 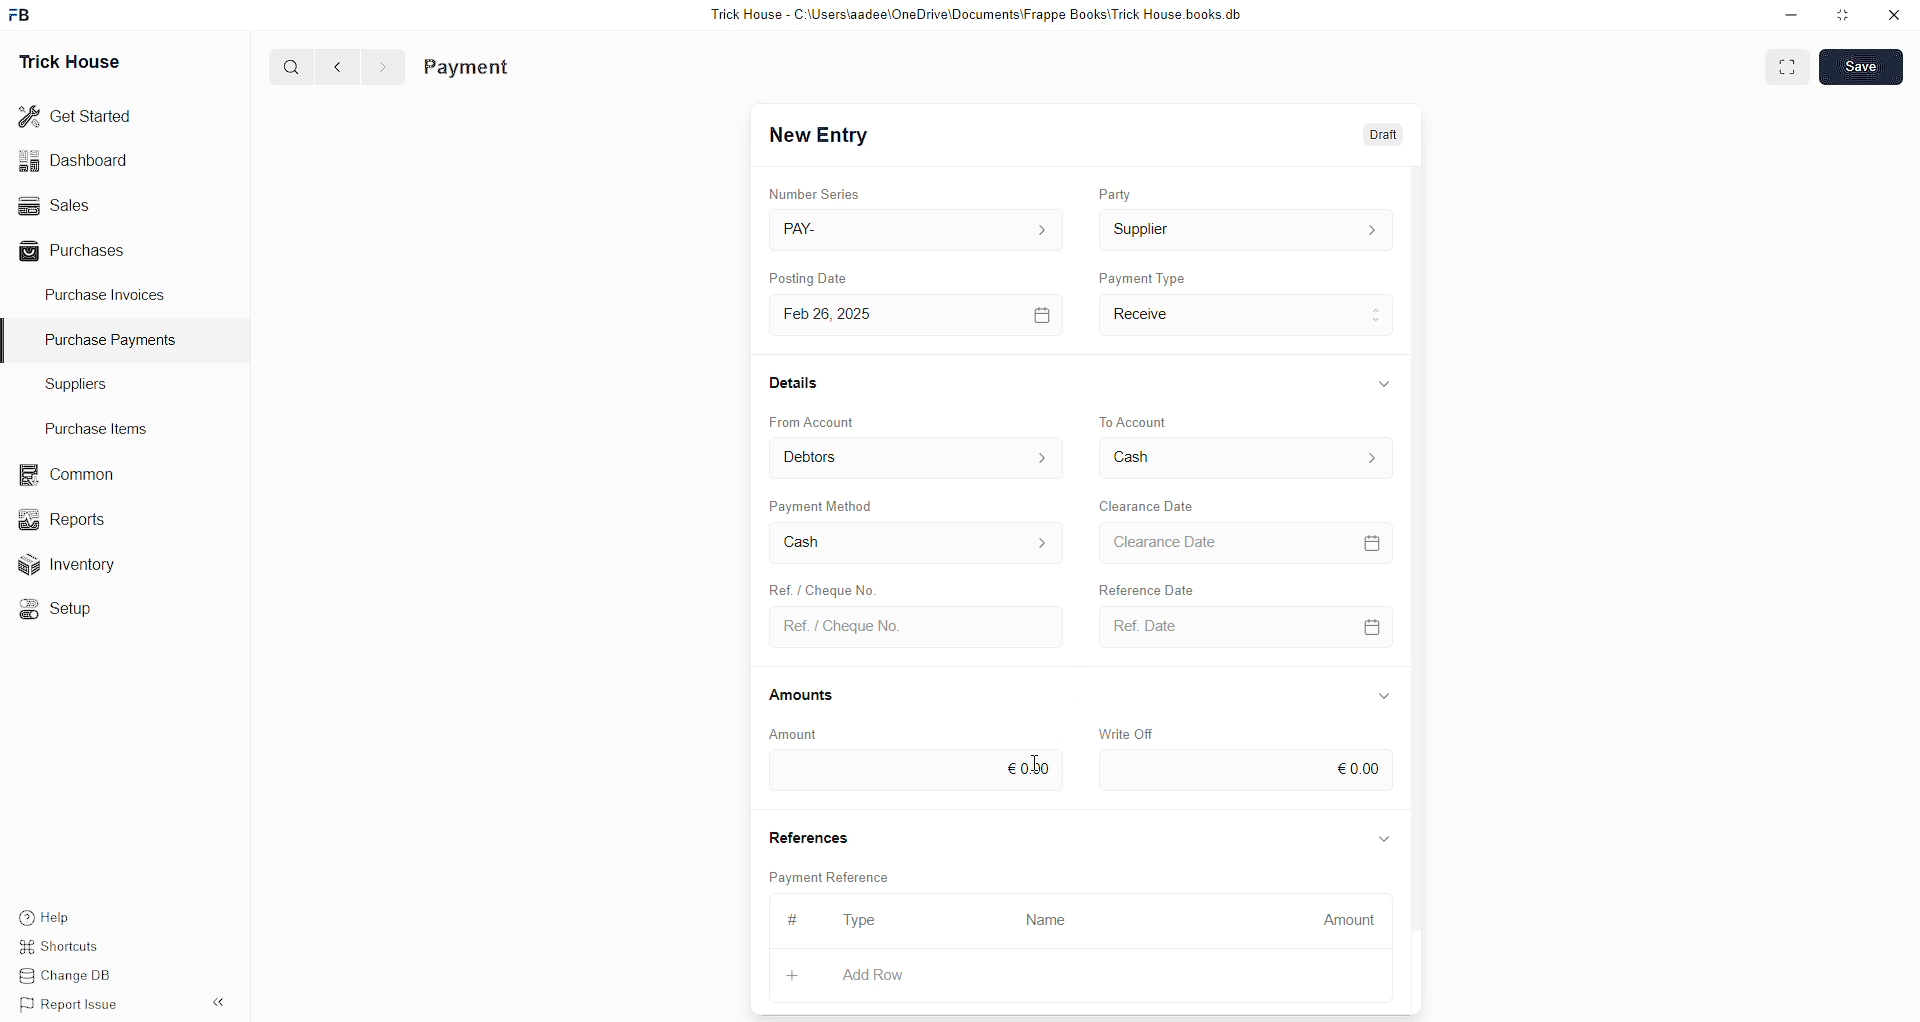 What do you see at coordinates (1791, 16) in the screenshot?
I see `Minimize` at bounding box center [1791, 16].